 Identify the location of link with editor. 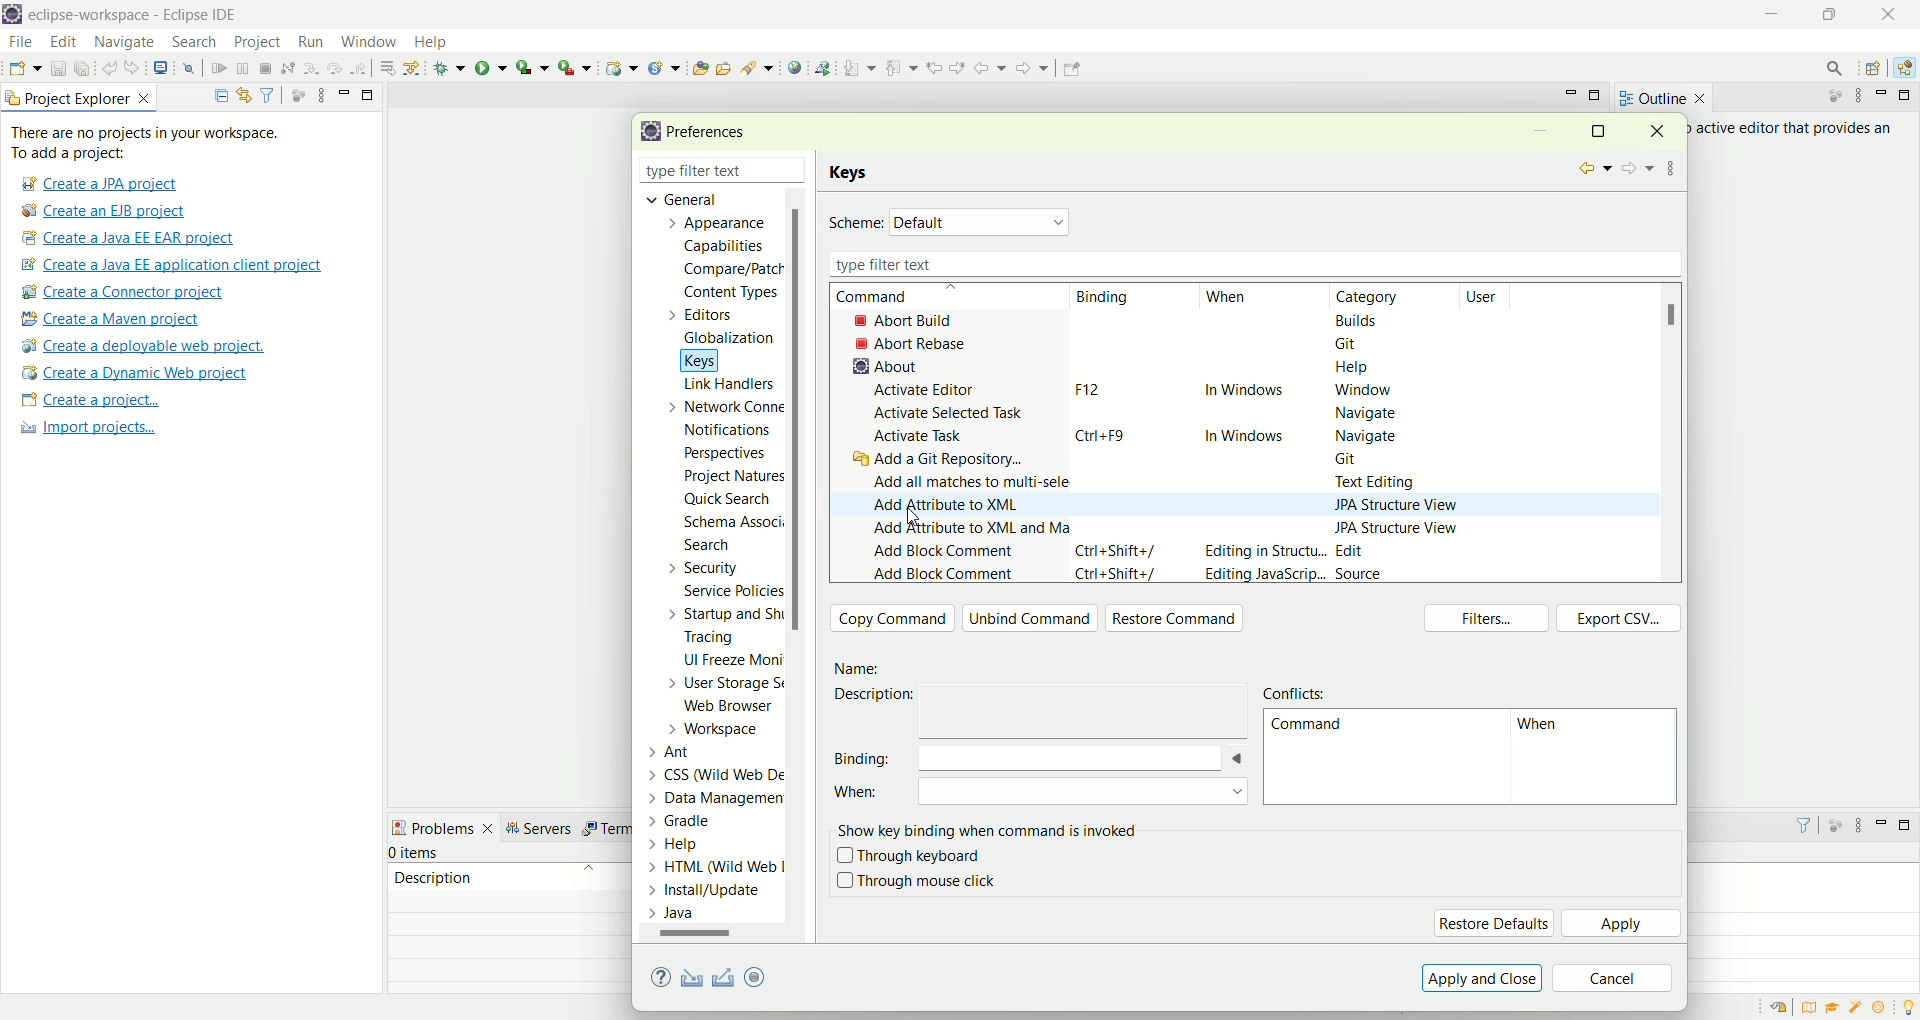
(245, 95).